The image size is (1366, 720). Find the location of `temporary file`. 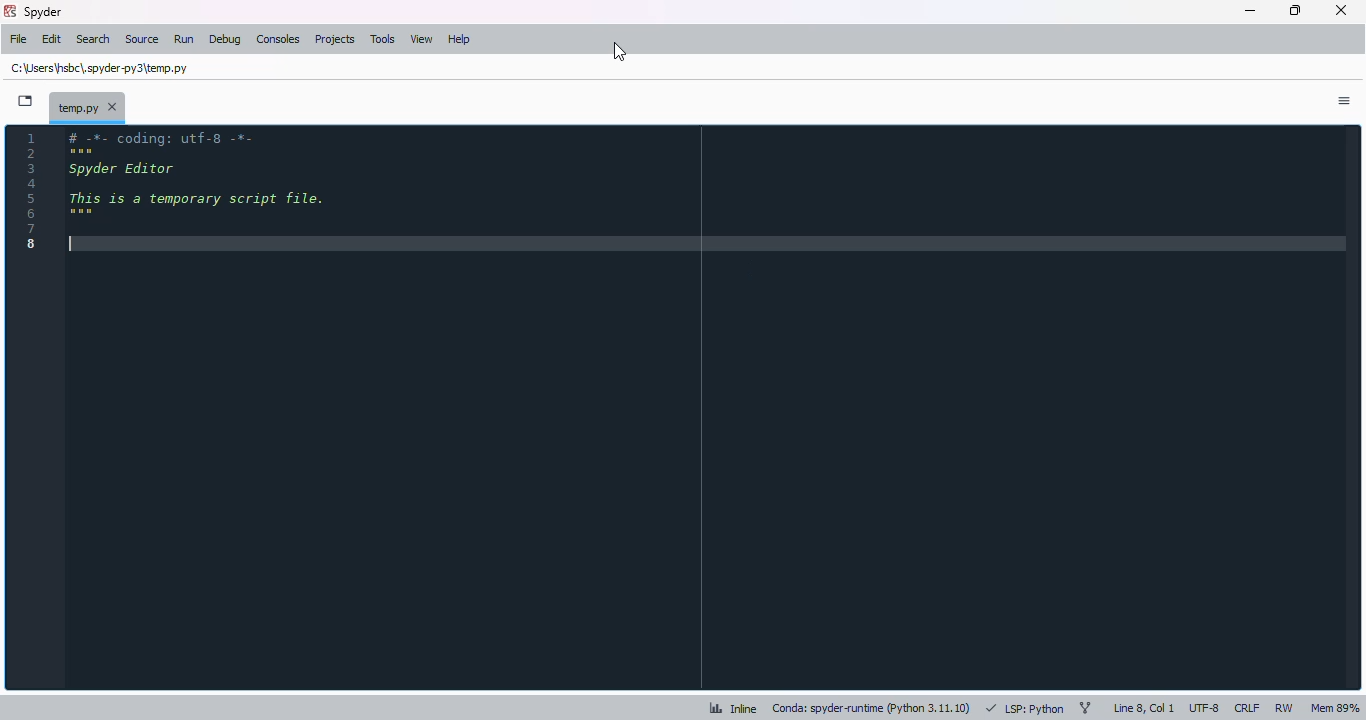

temporary file is located at coordinates (87, 106).